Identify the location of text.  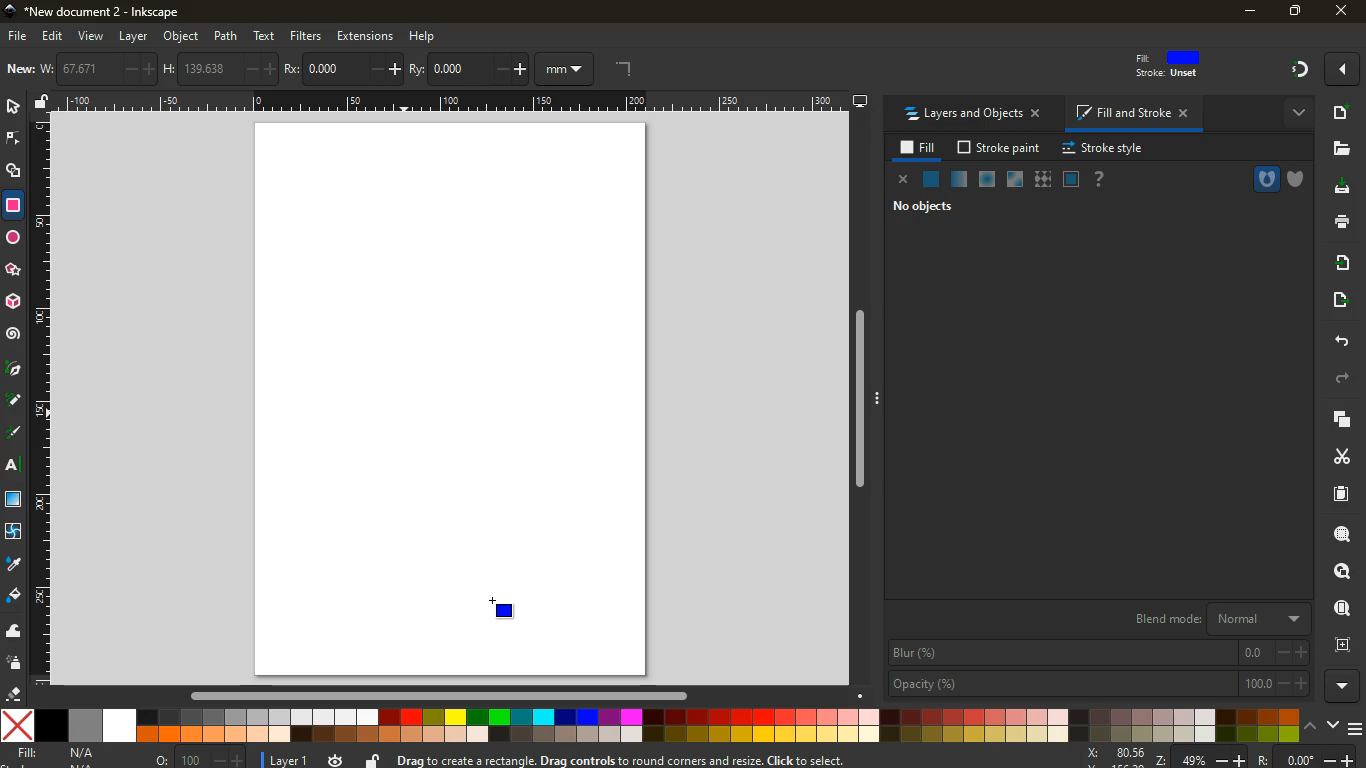
(15, 465).